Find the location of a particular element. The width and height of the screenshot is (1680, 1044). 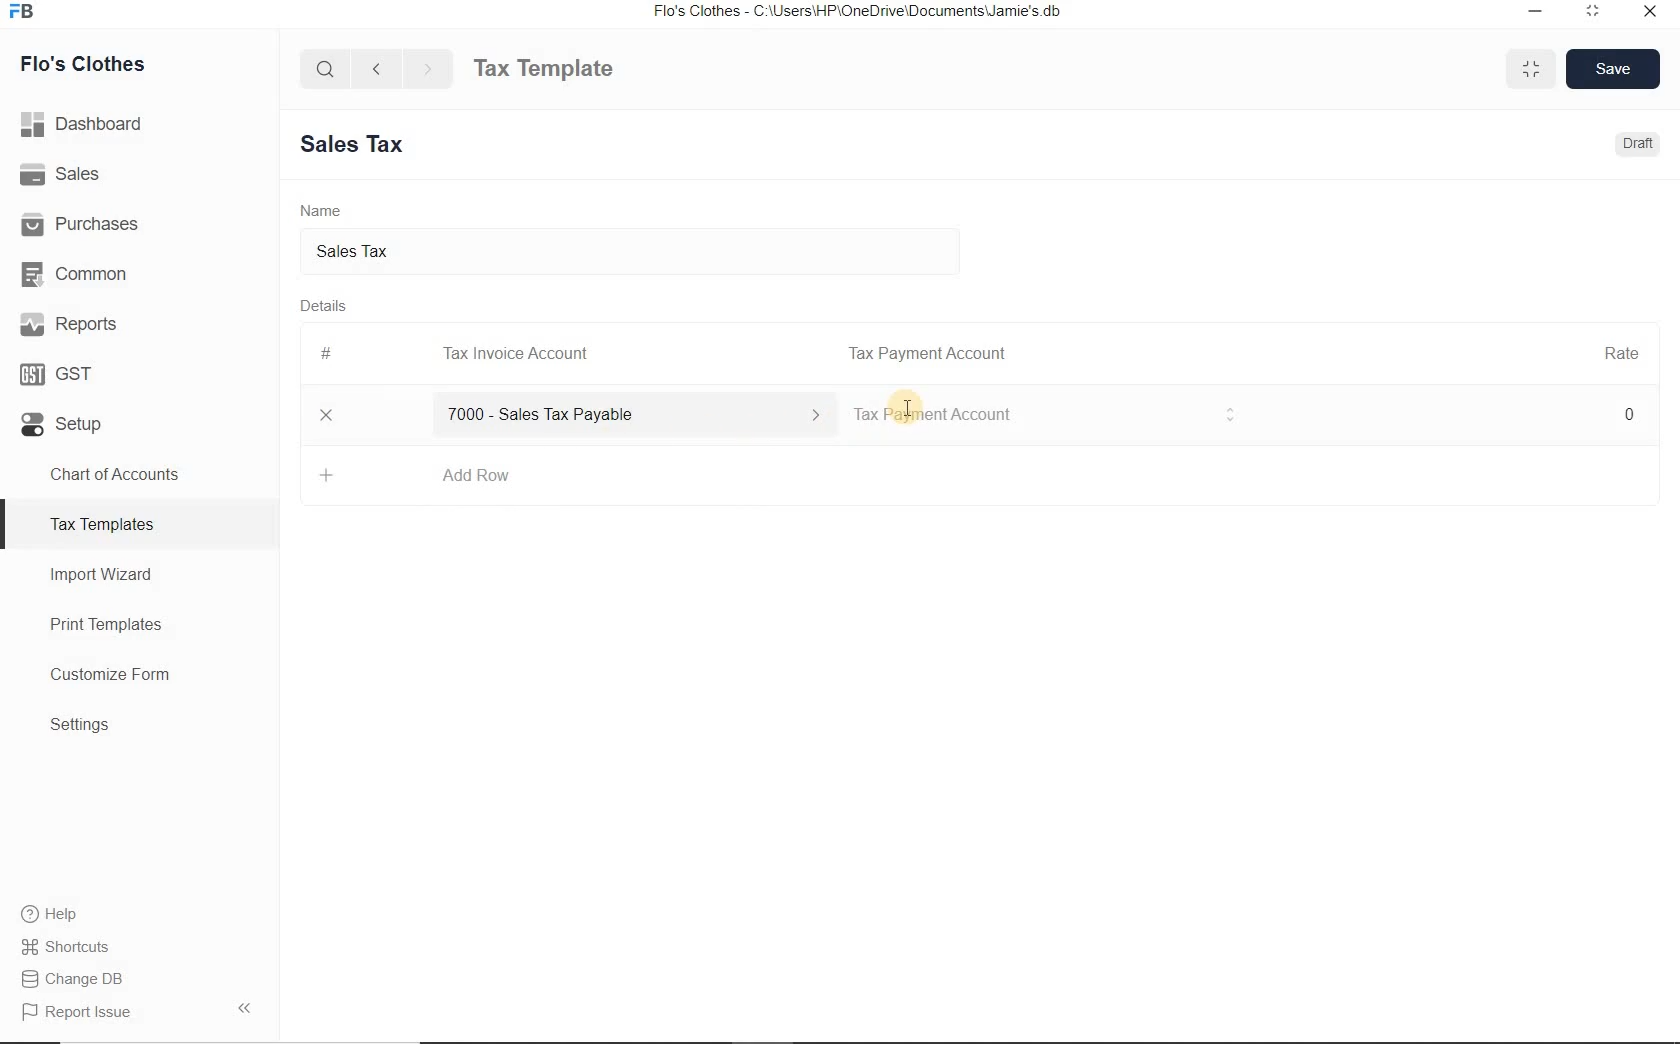

Tax Template is located at coordinates (543, 68).